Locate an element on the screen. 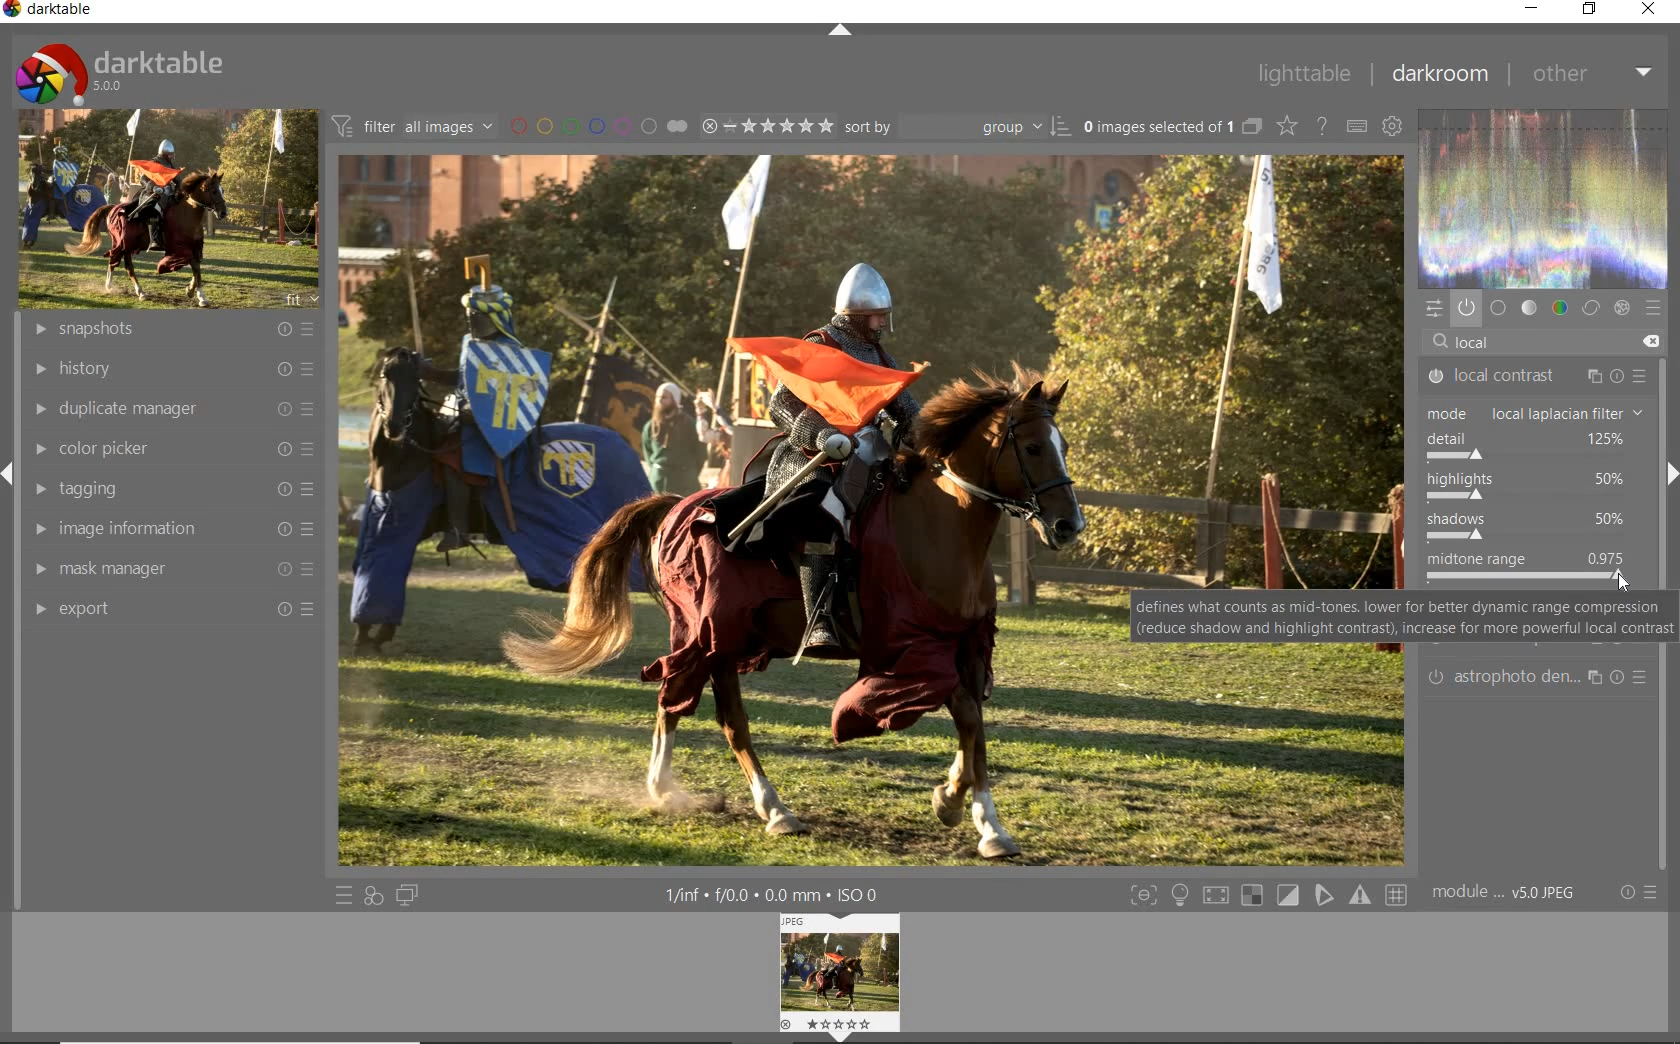 This screenshot has width=1680, height=1044. module order is located at coordinates (1513, 892).